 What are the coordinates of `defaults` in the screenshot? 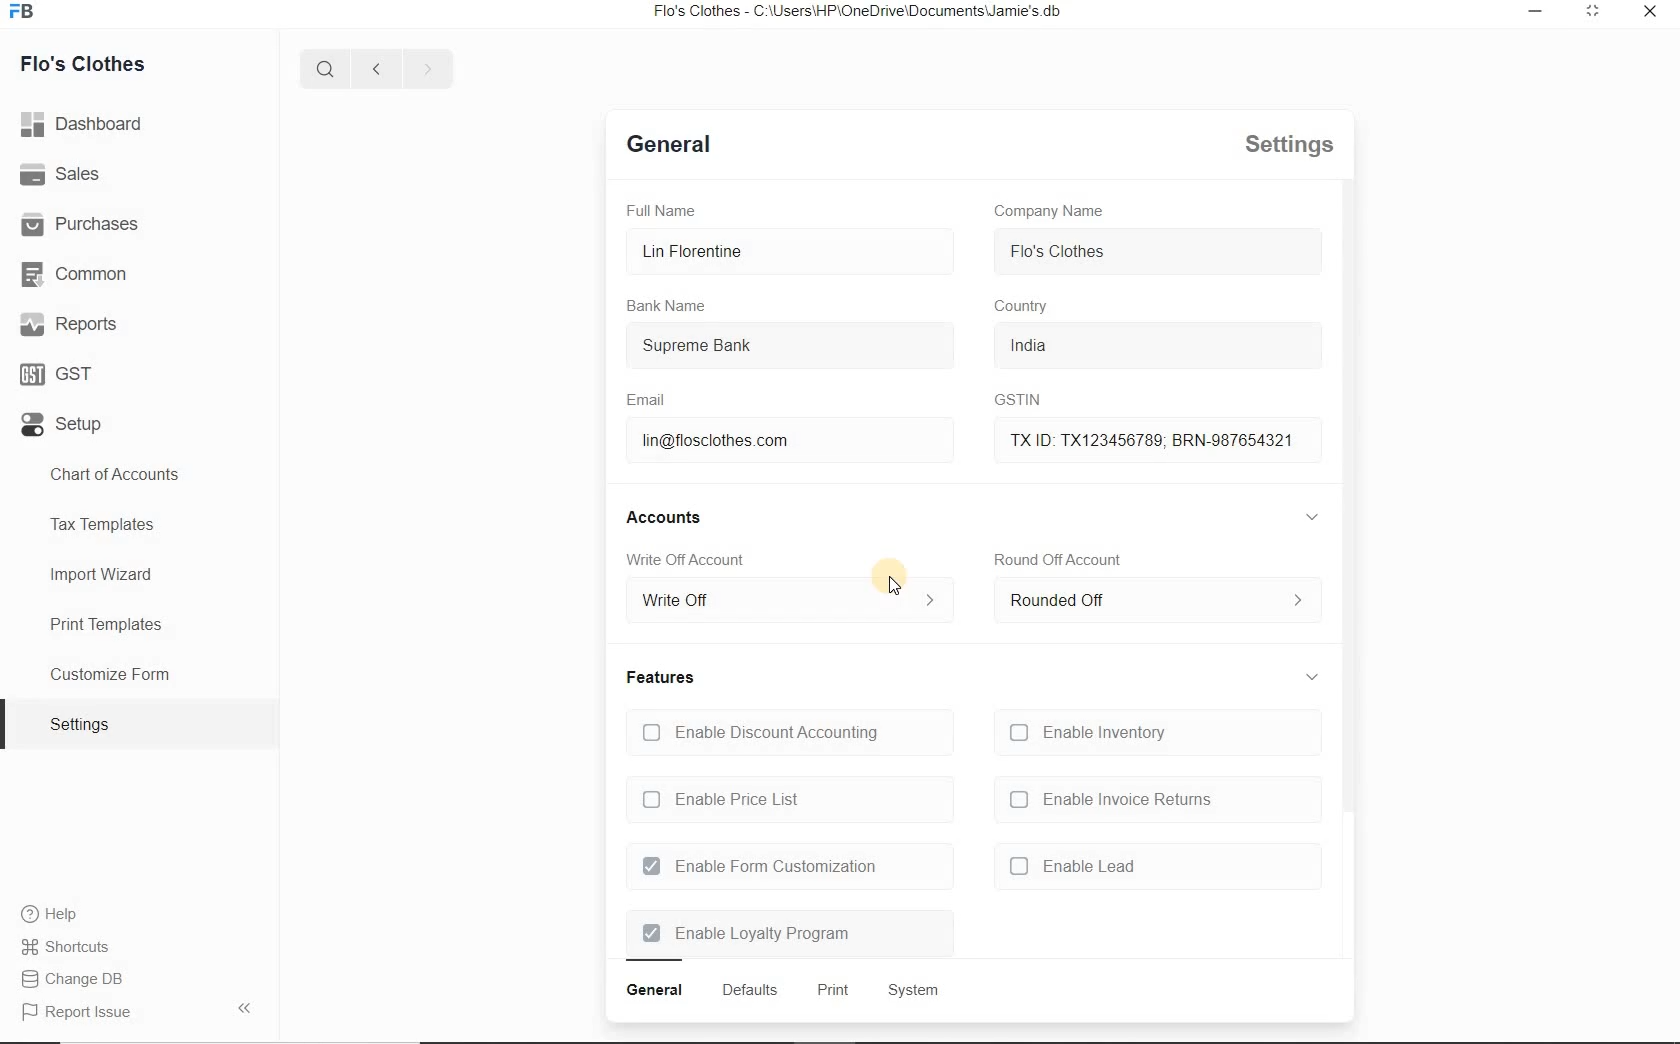 It's located at (749, 990).